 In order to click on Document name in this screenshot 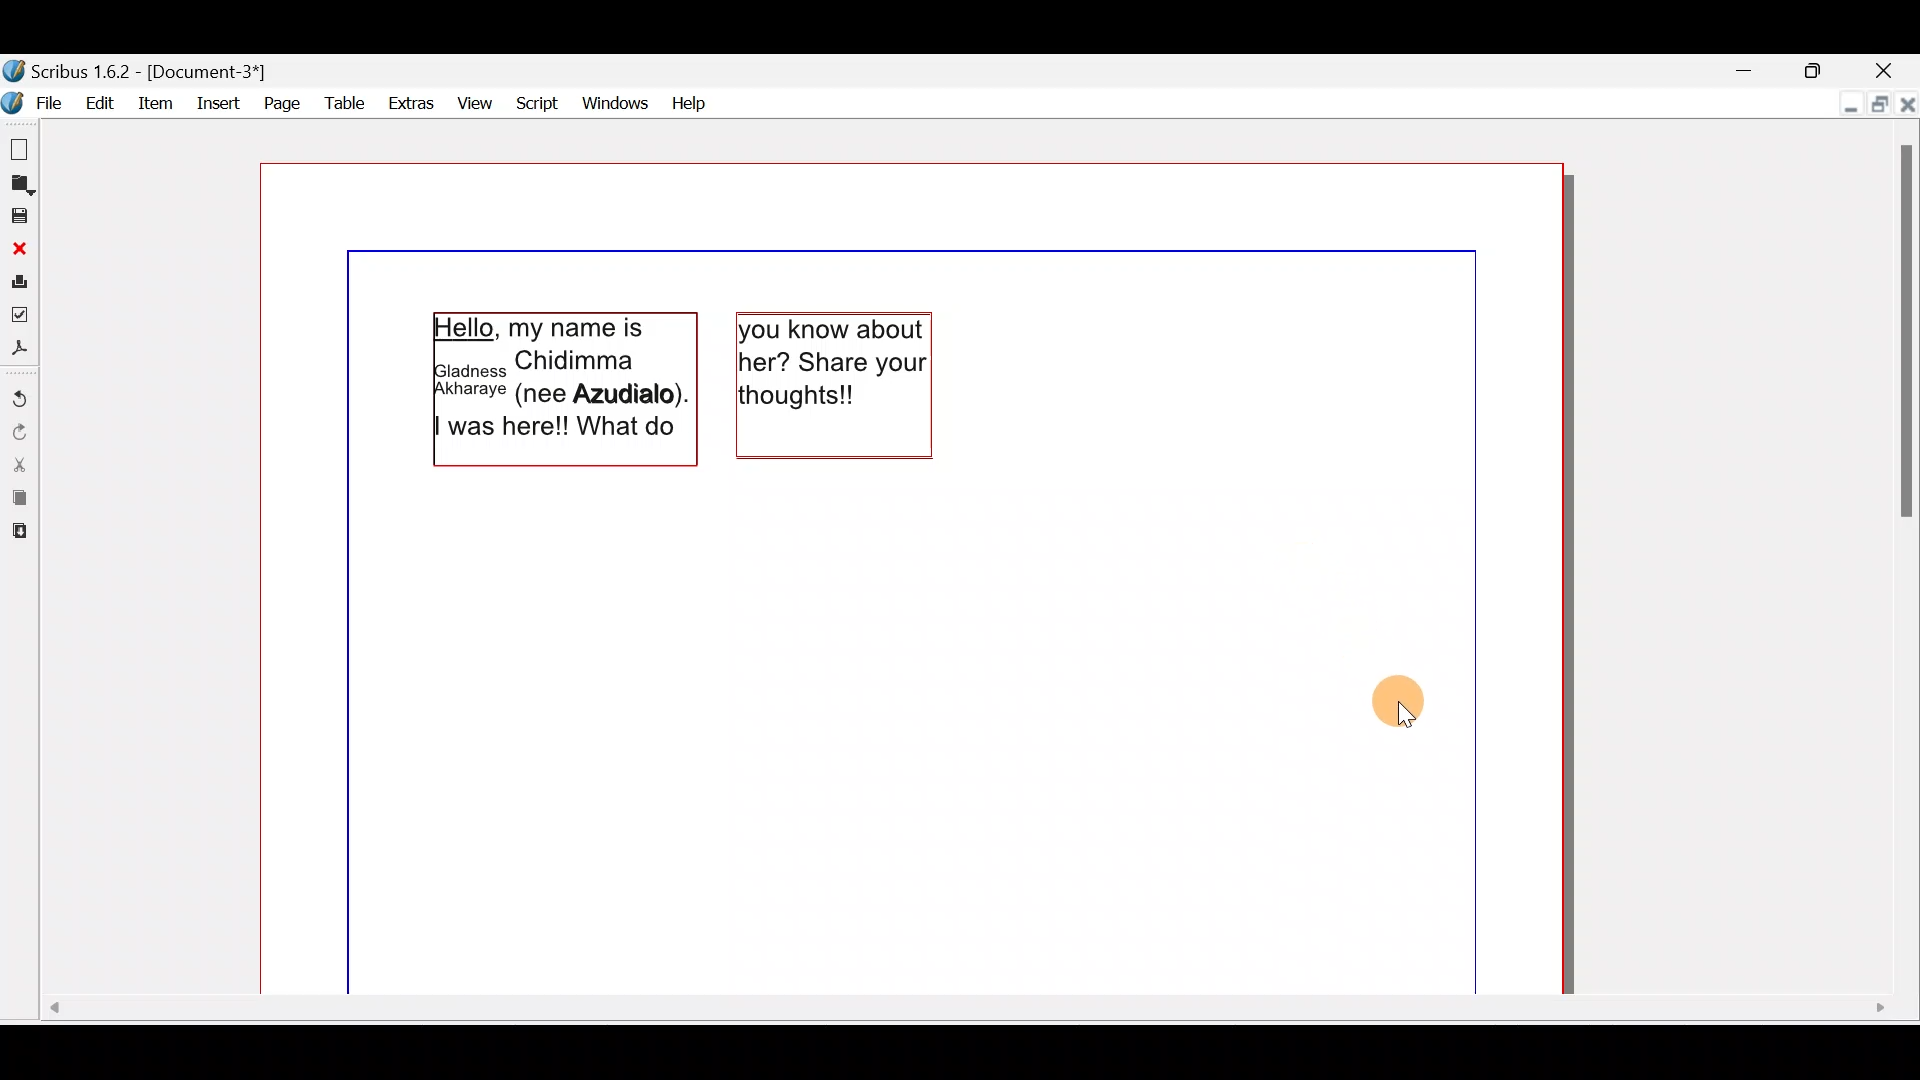, I will do `click(151, 71)`.